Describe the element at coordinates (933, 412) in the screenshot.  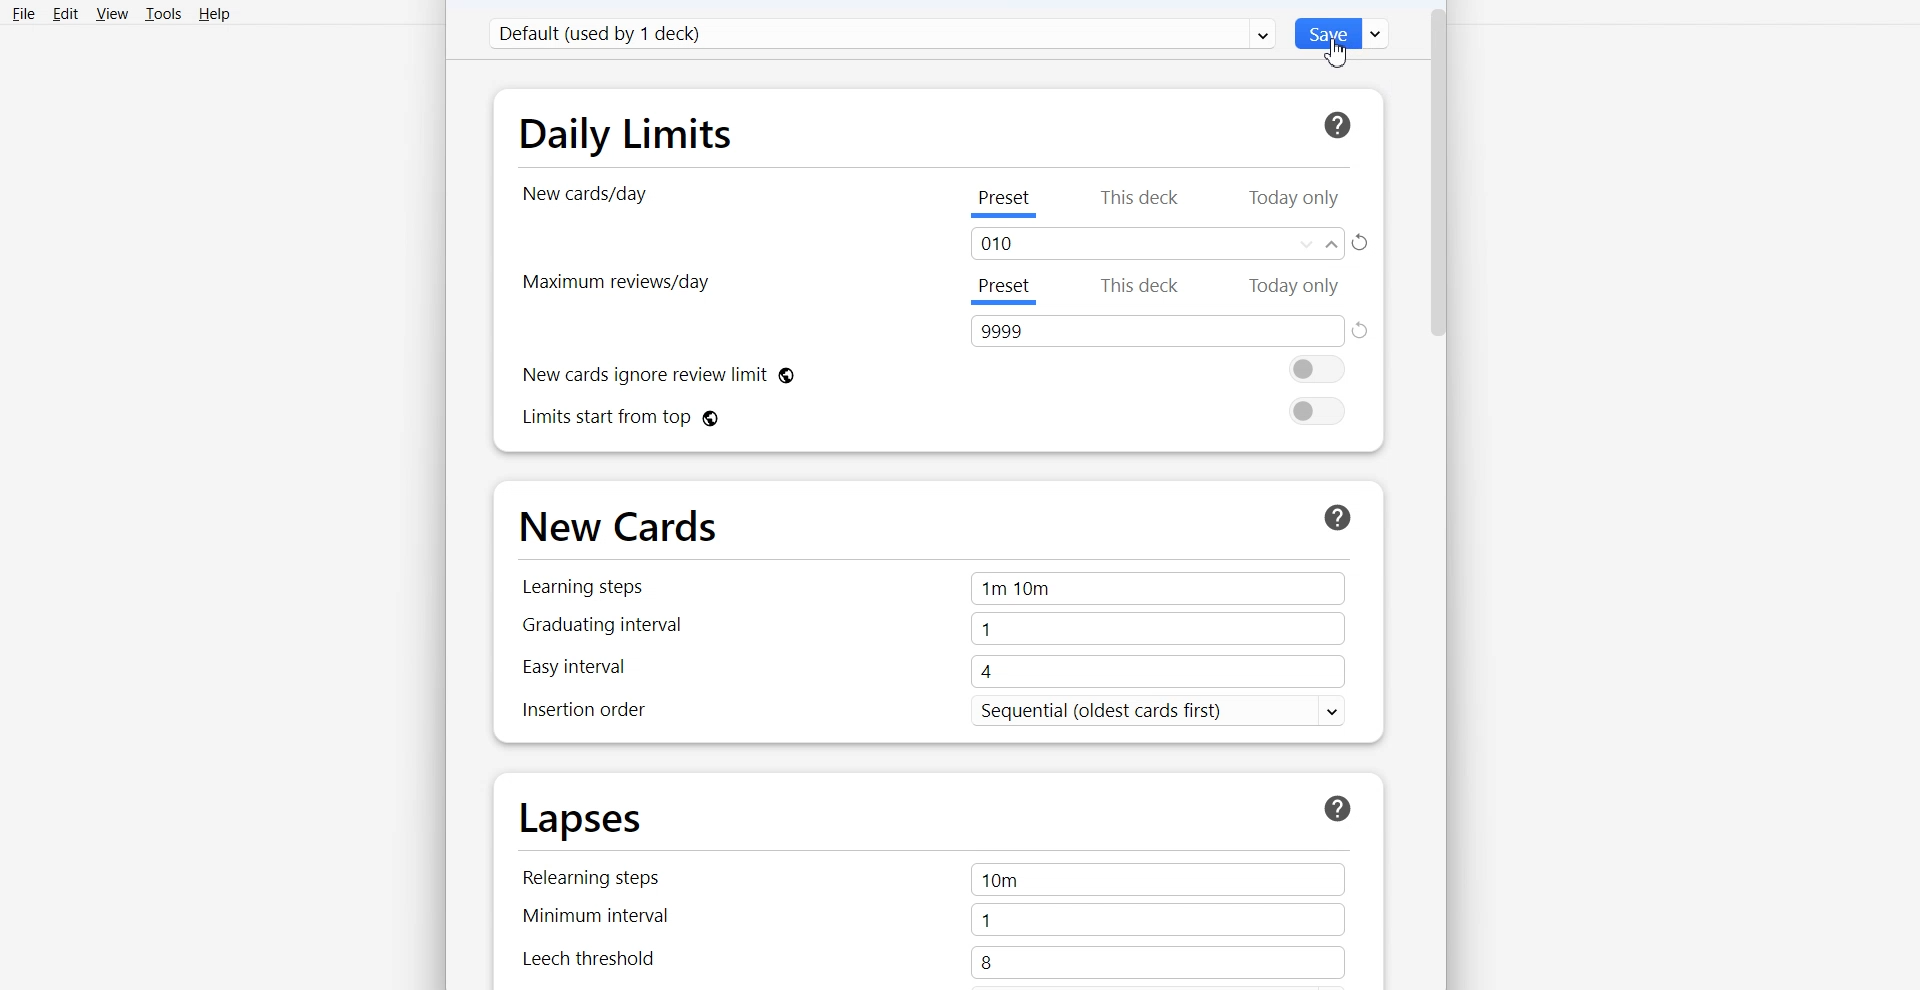
I see `Limits start from top` at that location.